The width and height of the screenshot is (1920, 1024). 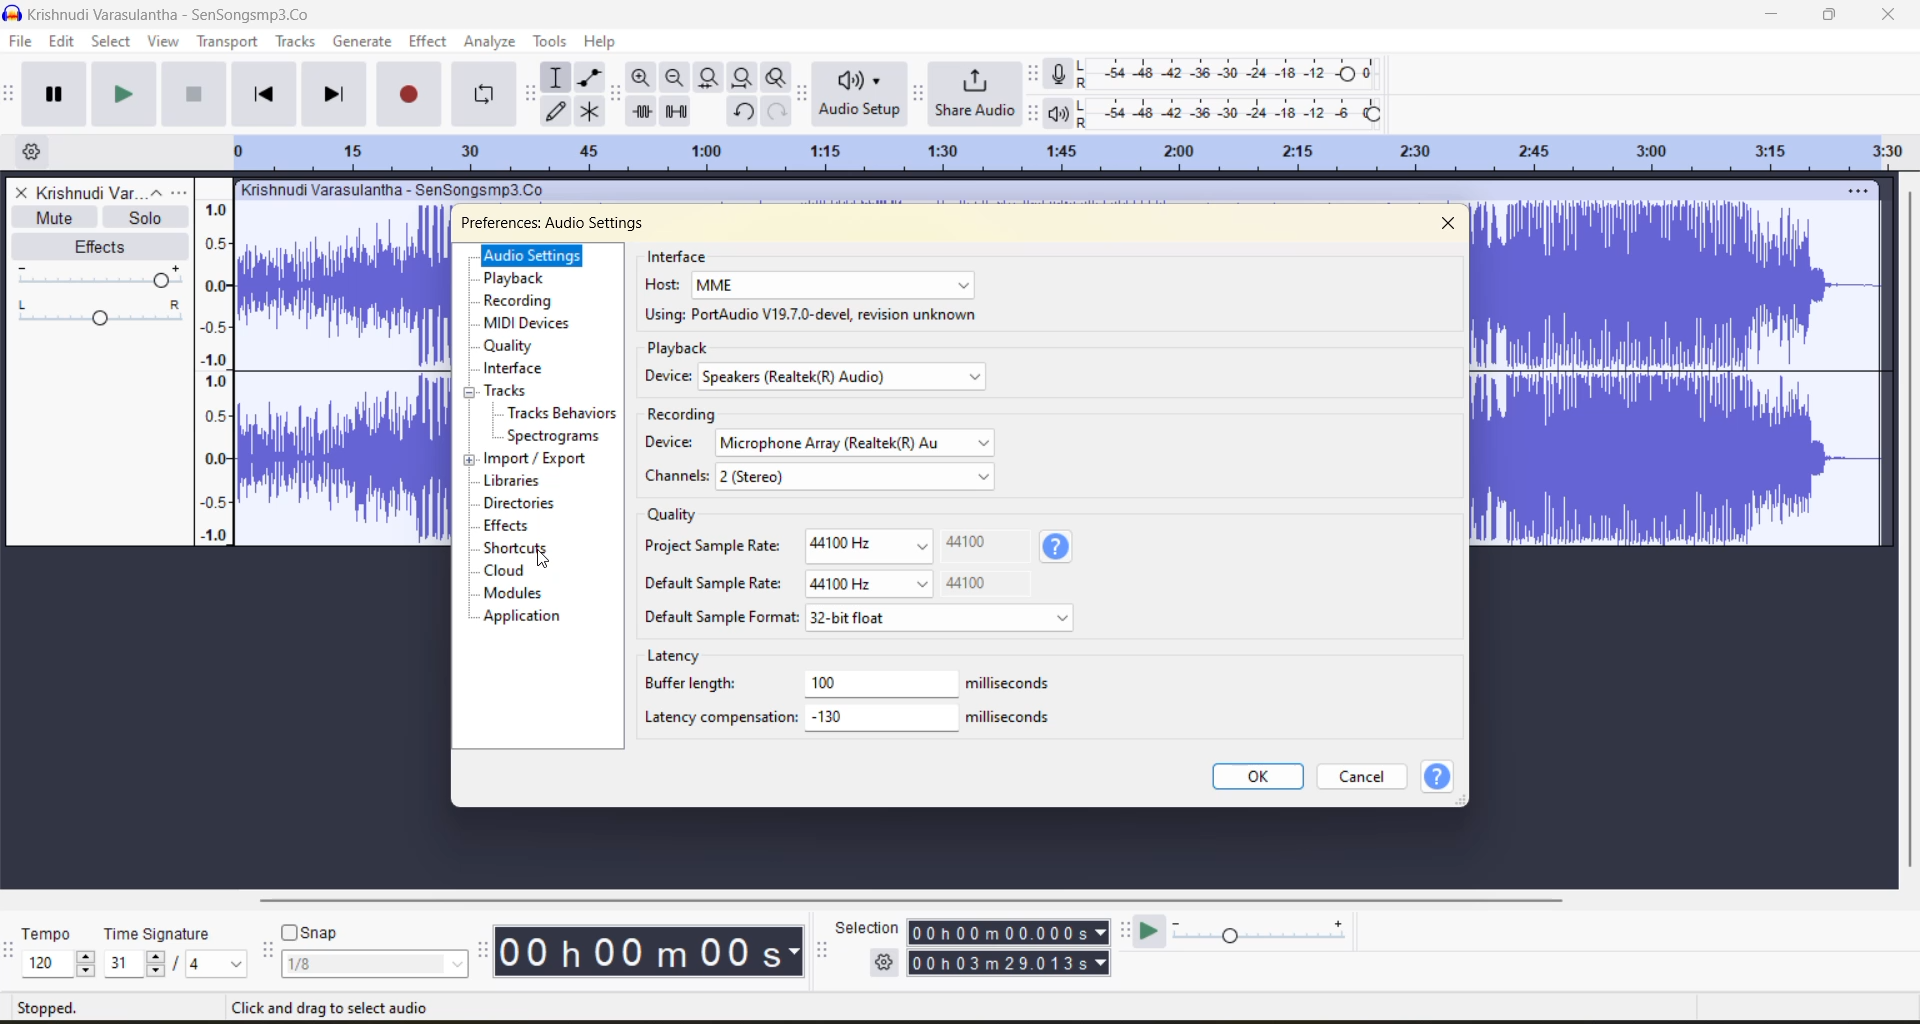 What do you see at coordinates (654, 951) in the screenshot?
I see `time ` at bounding box center [654, 951].